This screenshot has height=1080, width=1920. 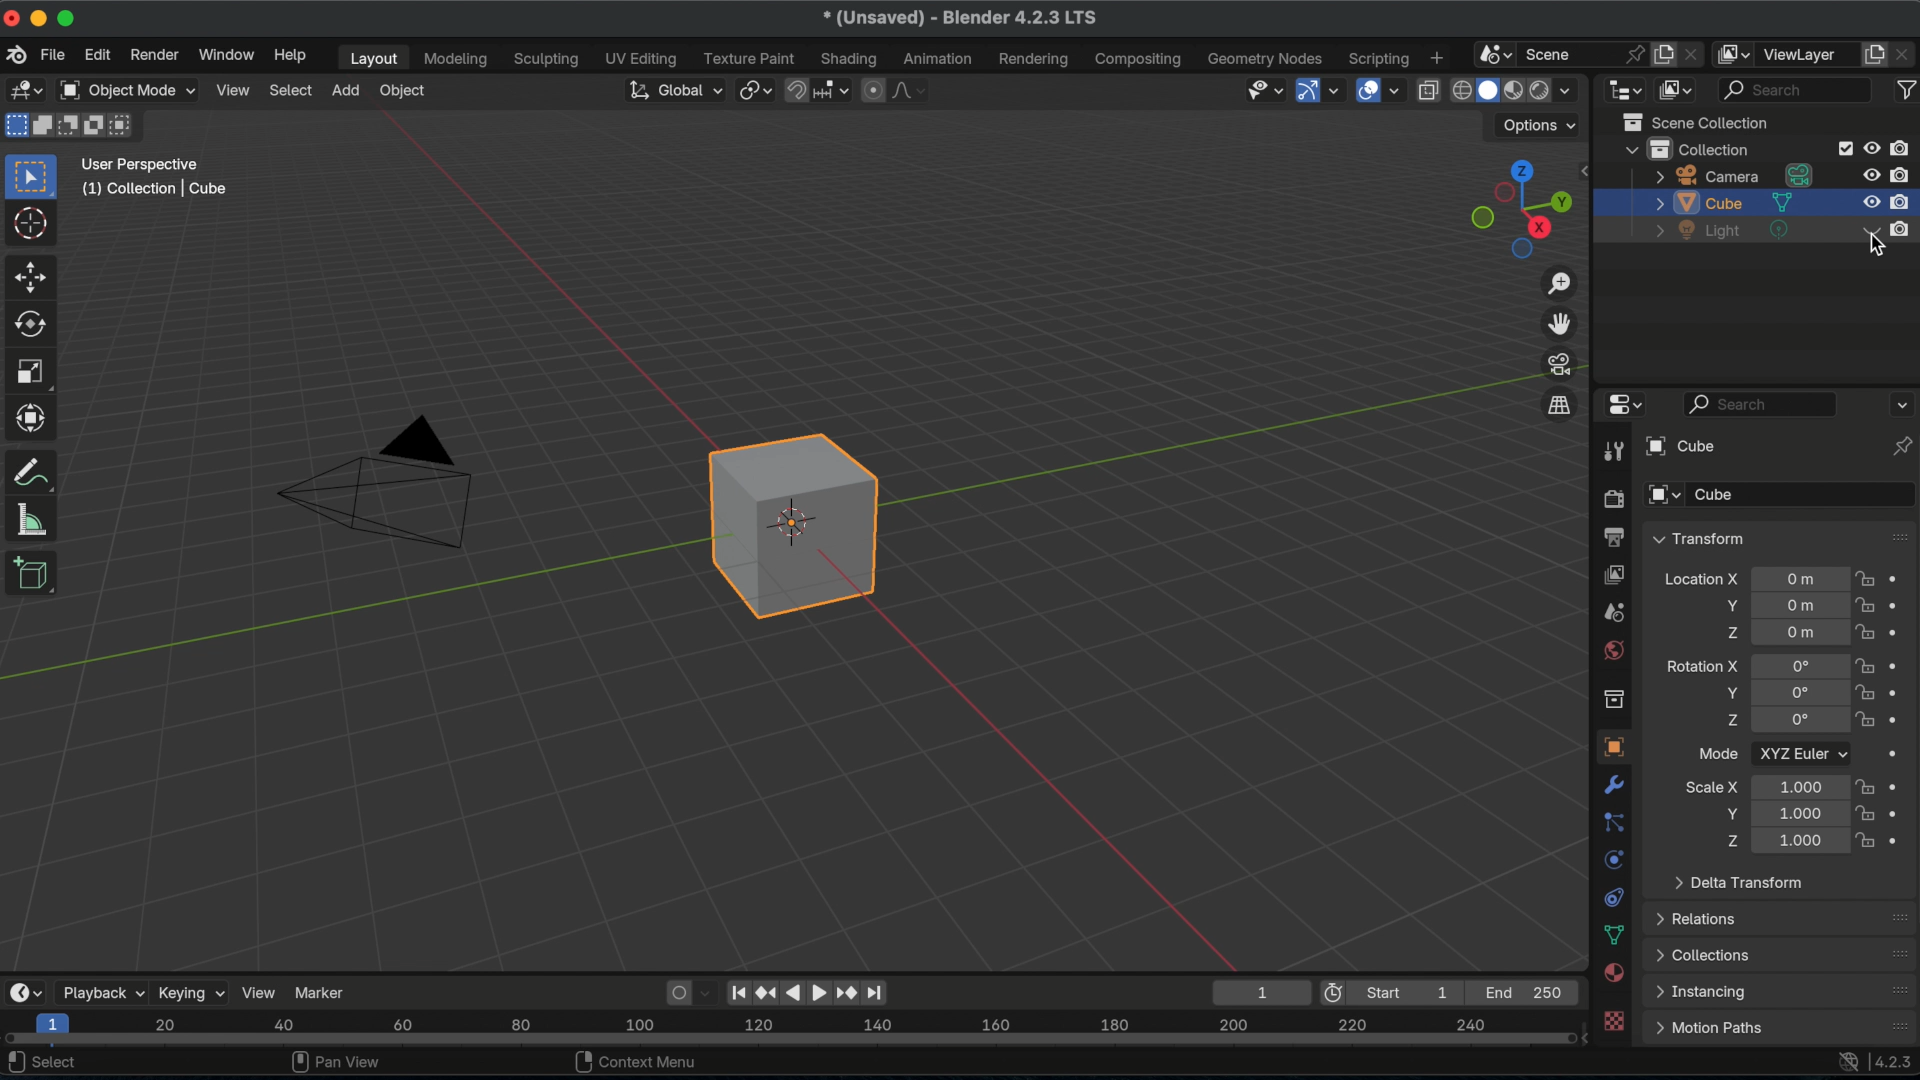 What do you see at coordinates (1726, 841) in the screenshot?
I see `scale Z` at bounding box center [1726, 841].